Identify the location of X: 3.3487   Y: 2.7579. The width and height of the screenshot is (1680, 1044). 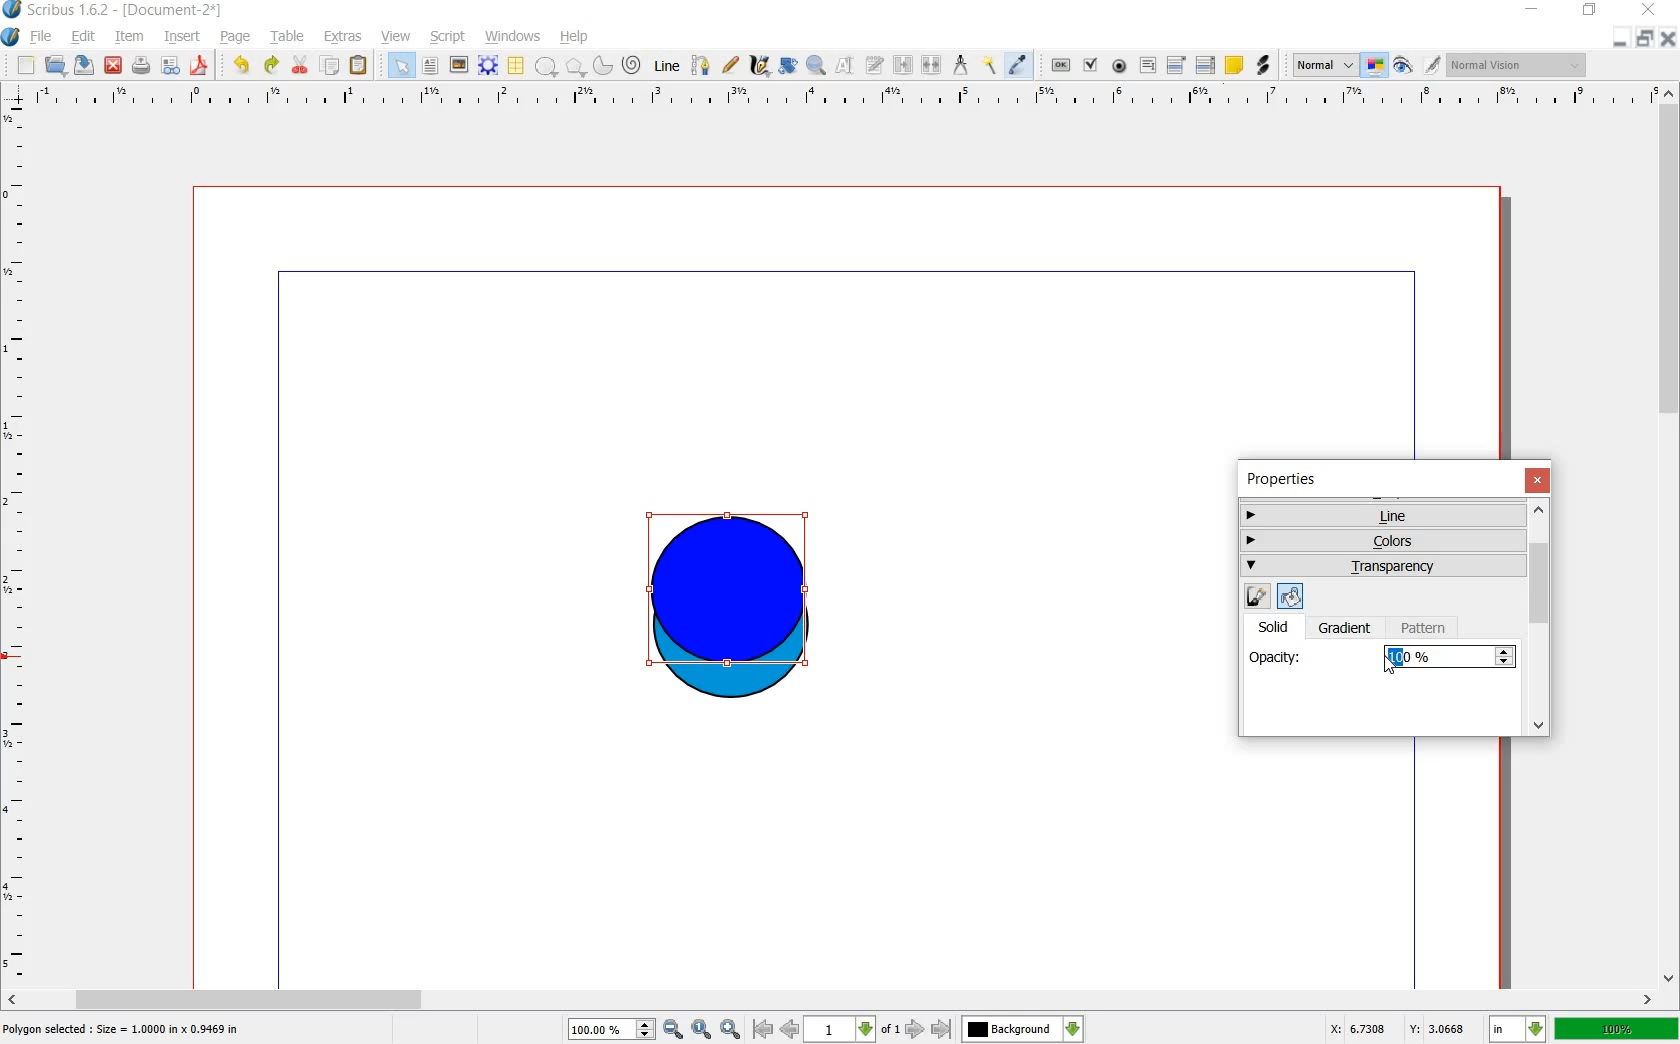
(1398, 1028).